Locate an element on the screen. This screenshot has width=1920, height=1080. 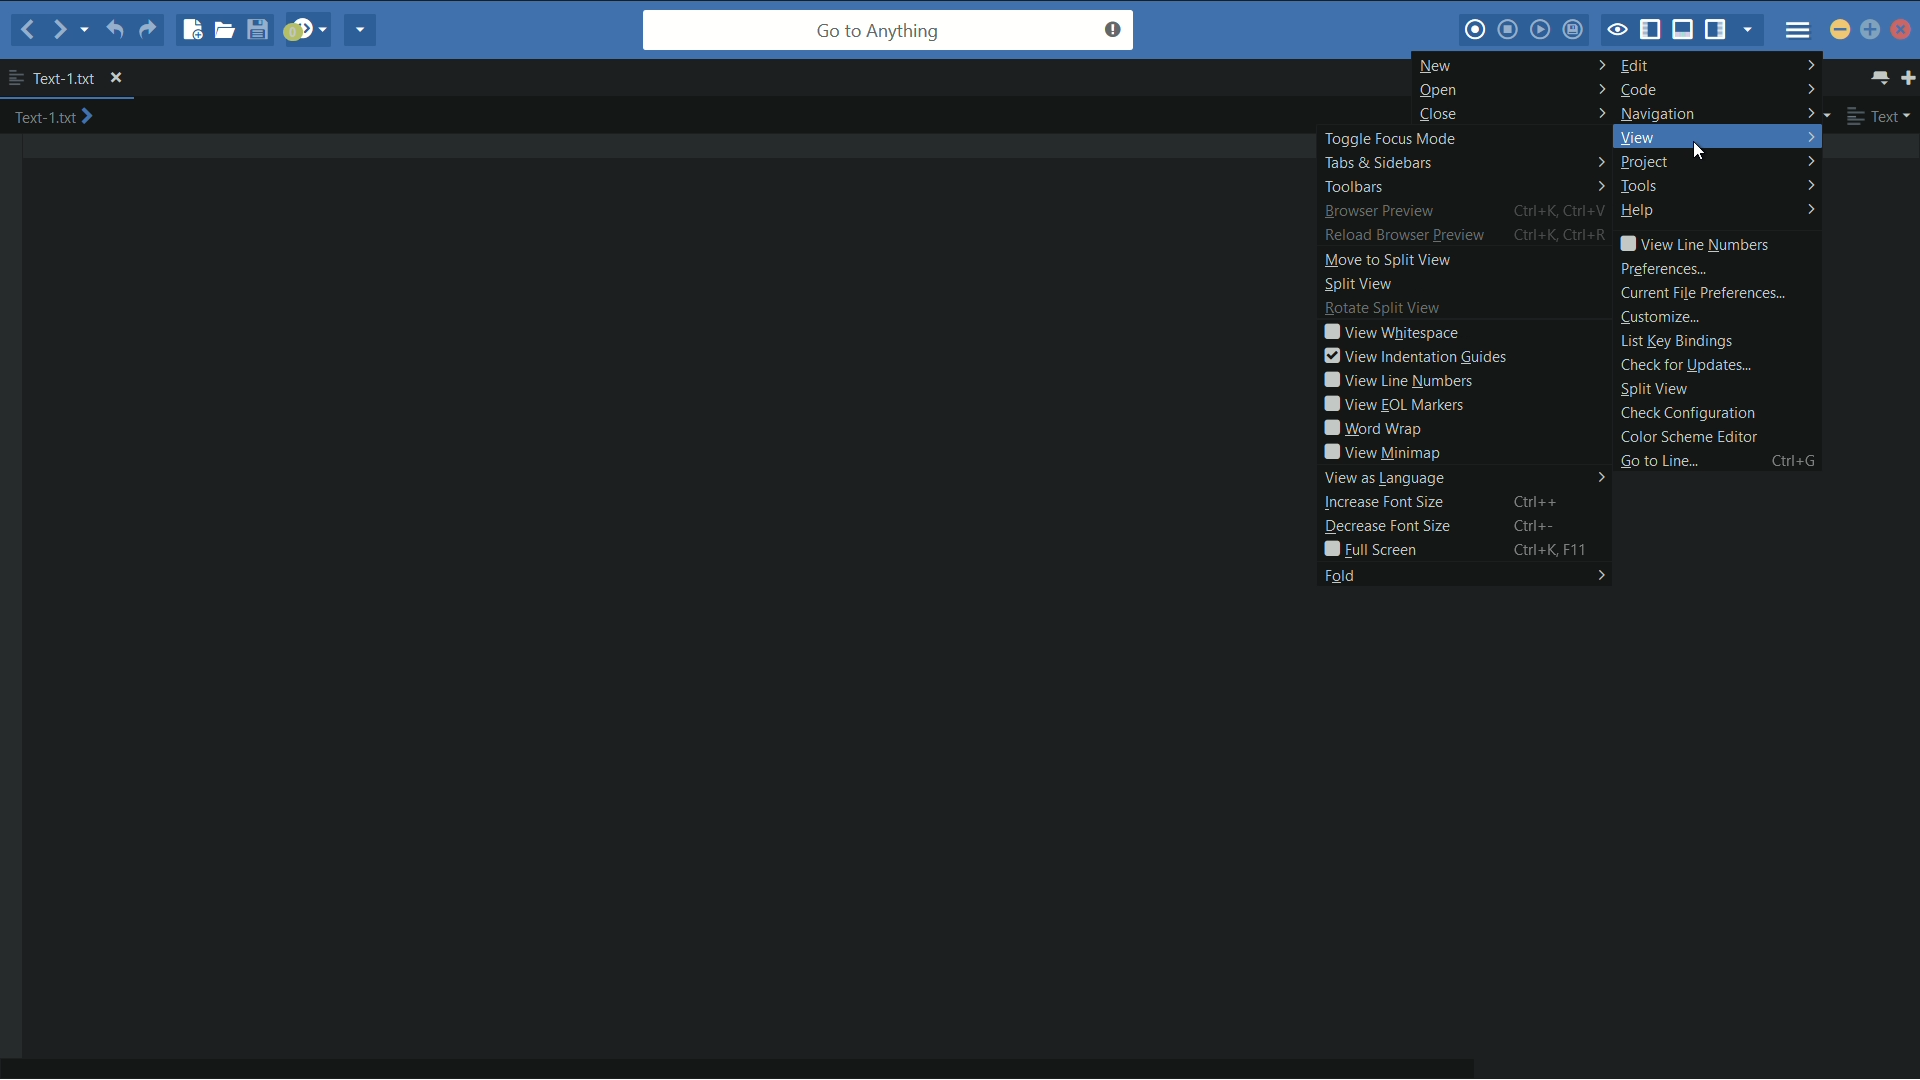
text-1.txt is located at coordinates (55, 78).